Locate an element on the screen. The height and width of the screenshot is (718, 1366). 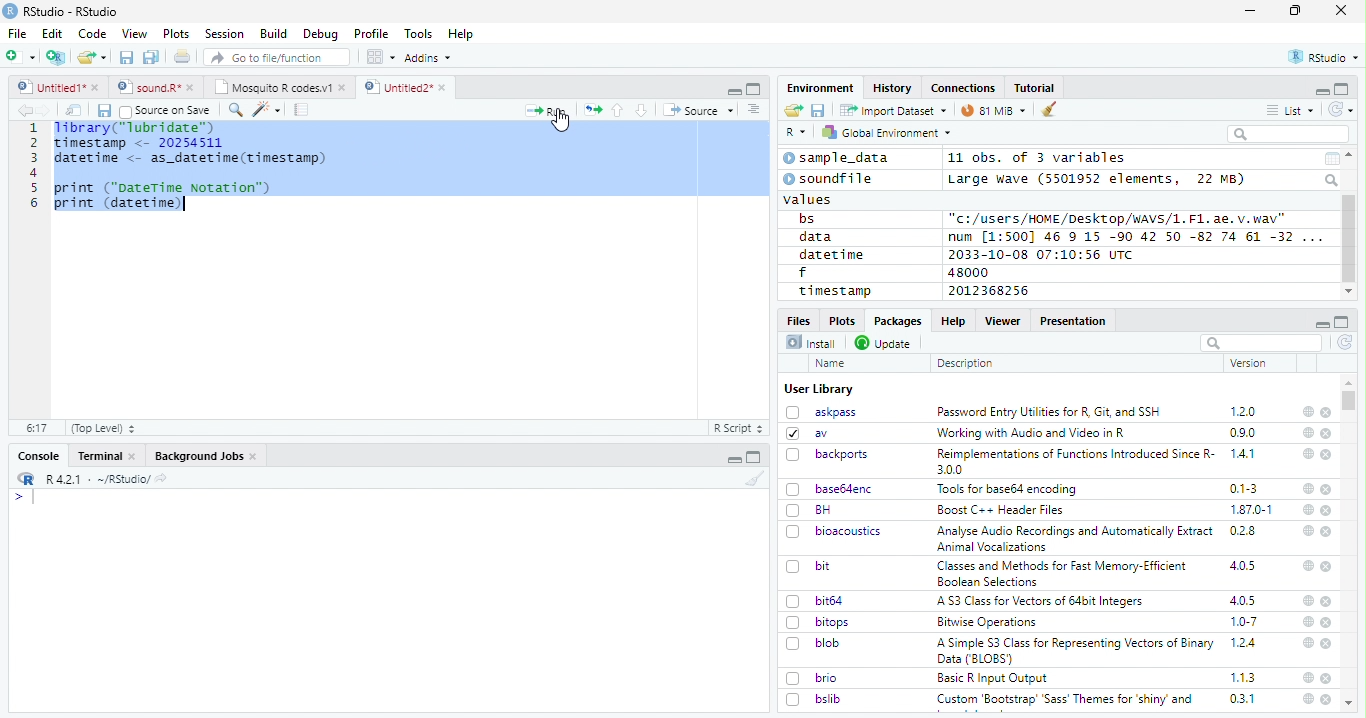
Name is located at coordinates (832, 364).